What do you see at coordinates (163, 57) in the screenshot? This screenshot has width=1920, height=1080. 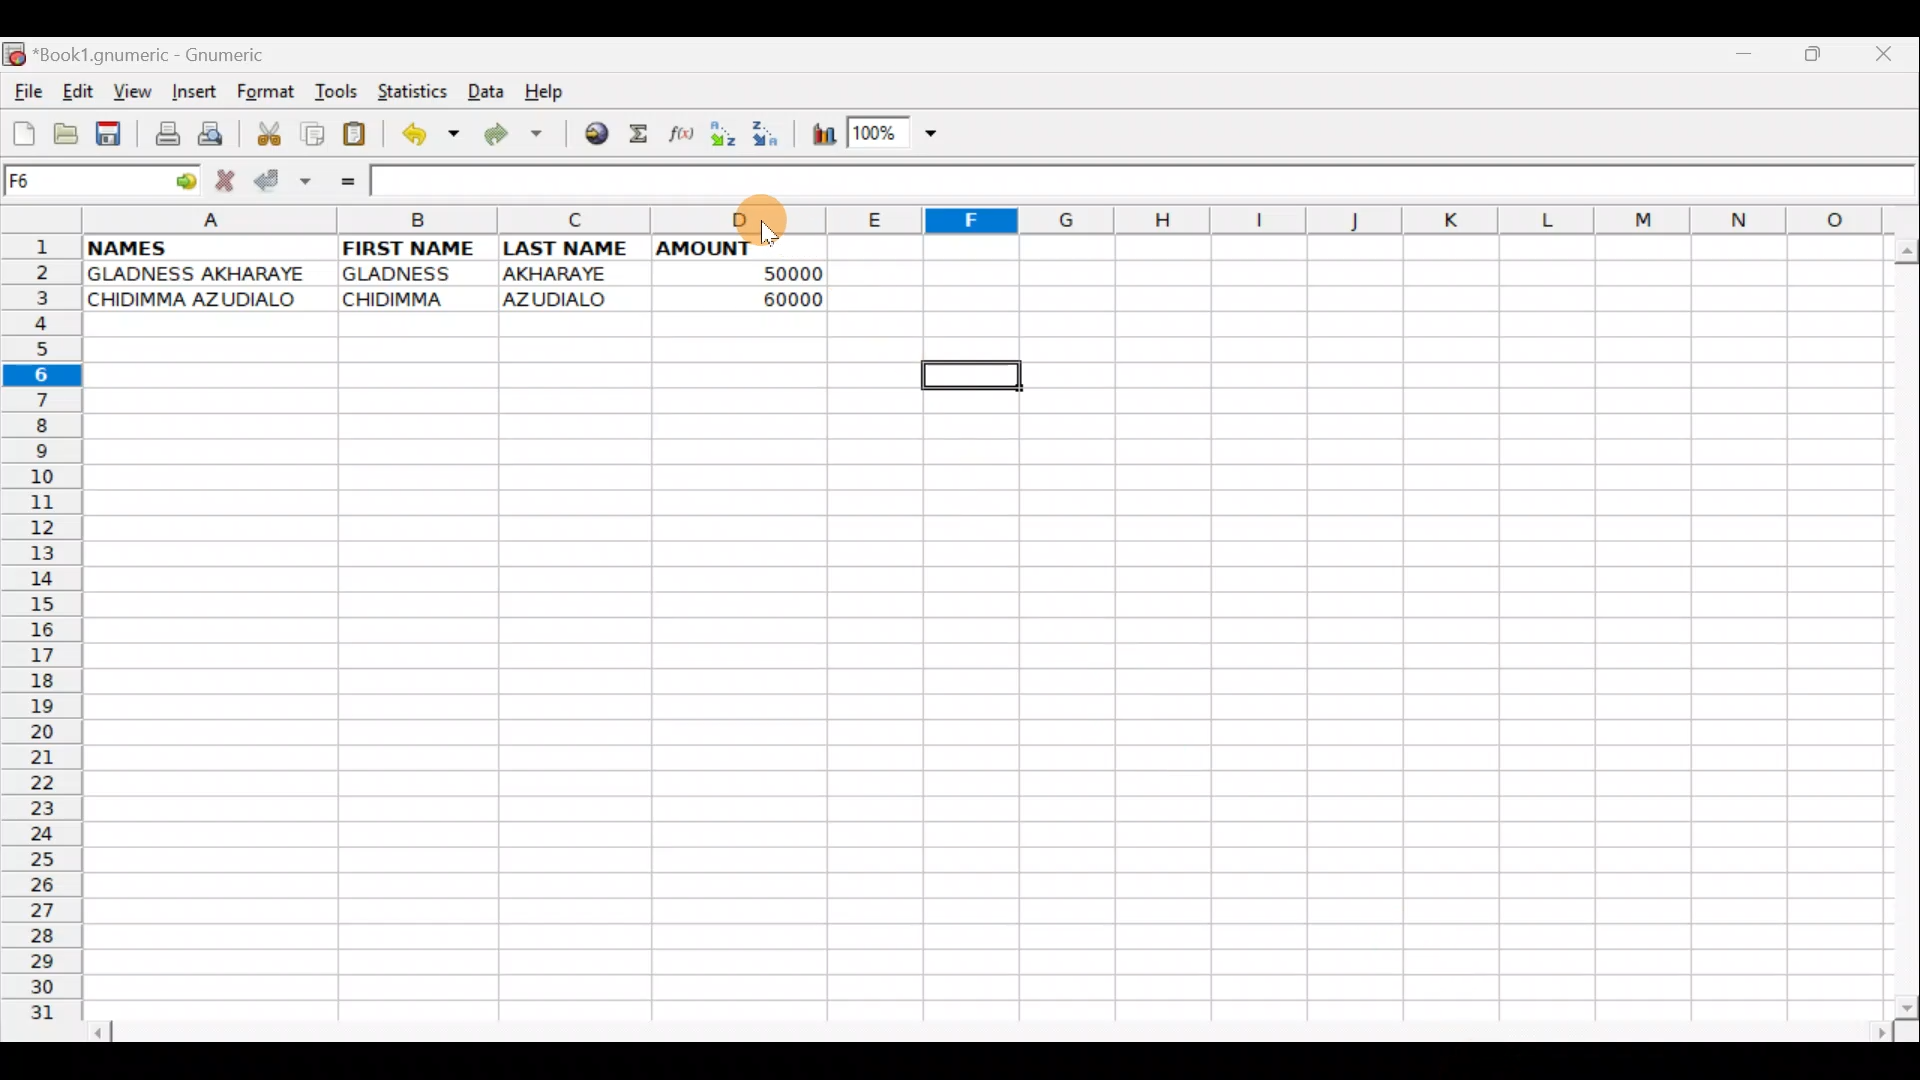 I see `*Book 1.gnumeric - Gnumeric` at bounding box center [163, 57].